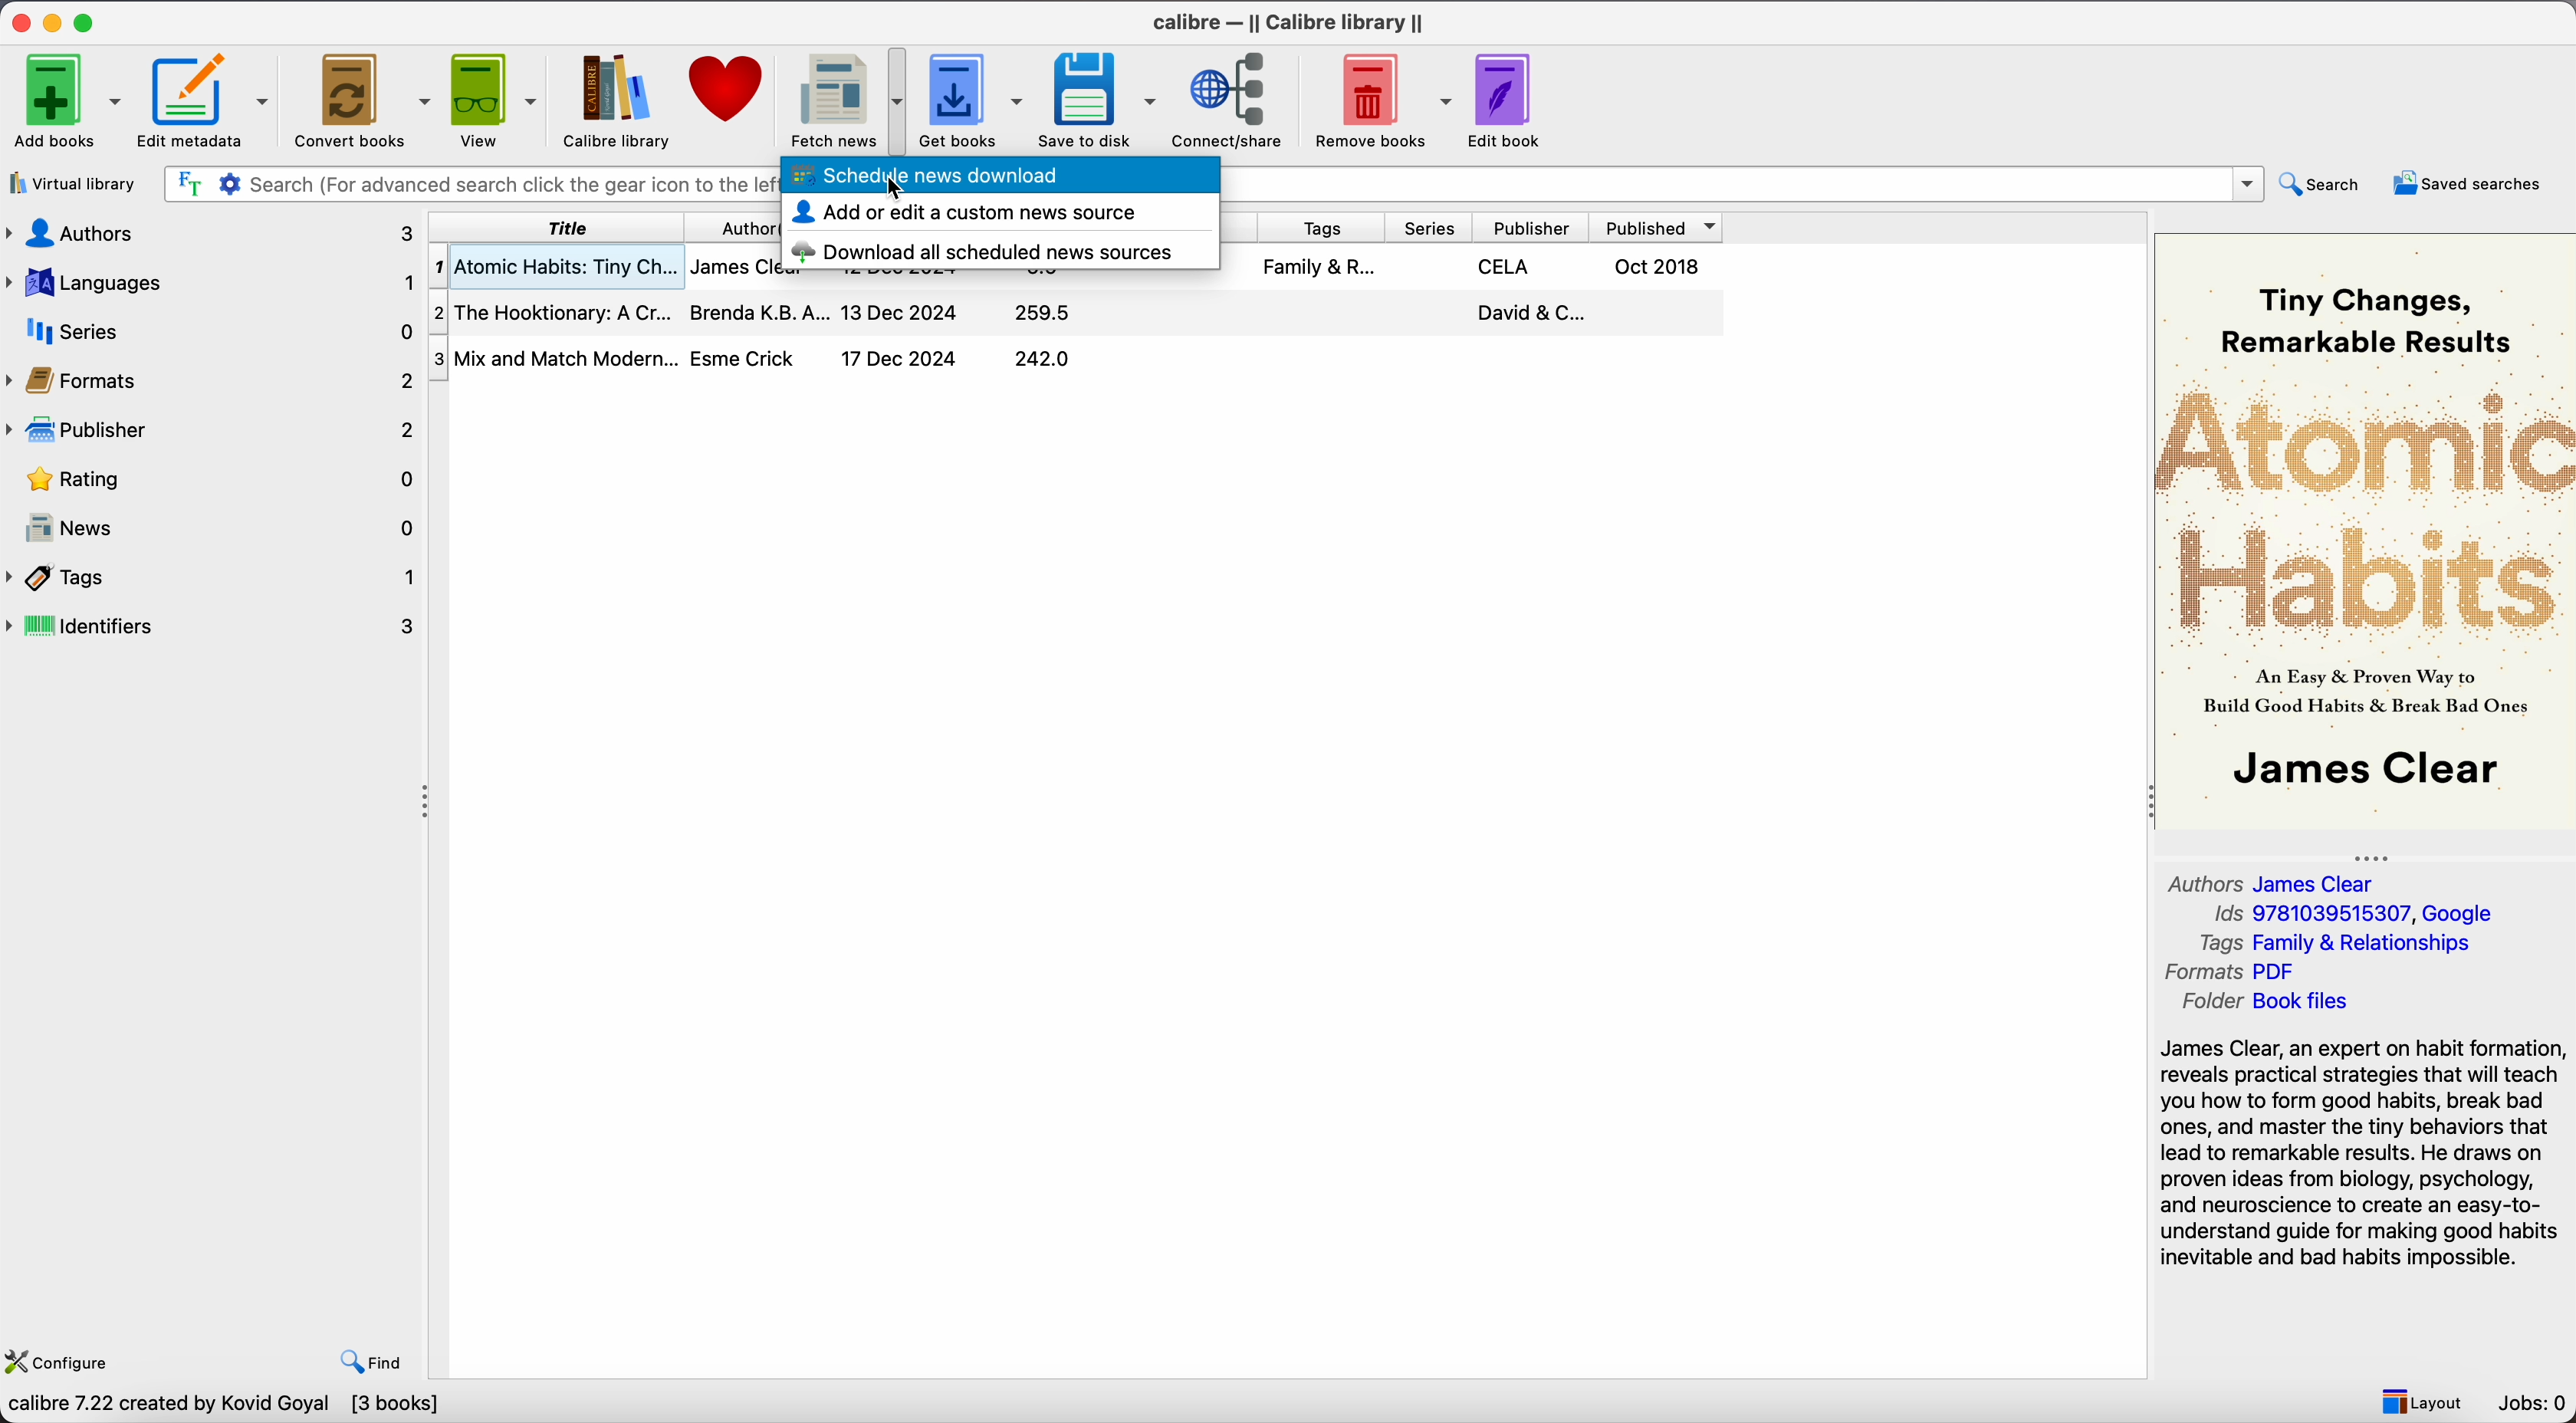  I want to click on add or edit a custom news source, so click(963, 213).